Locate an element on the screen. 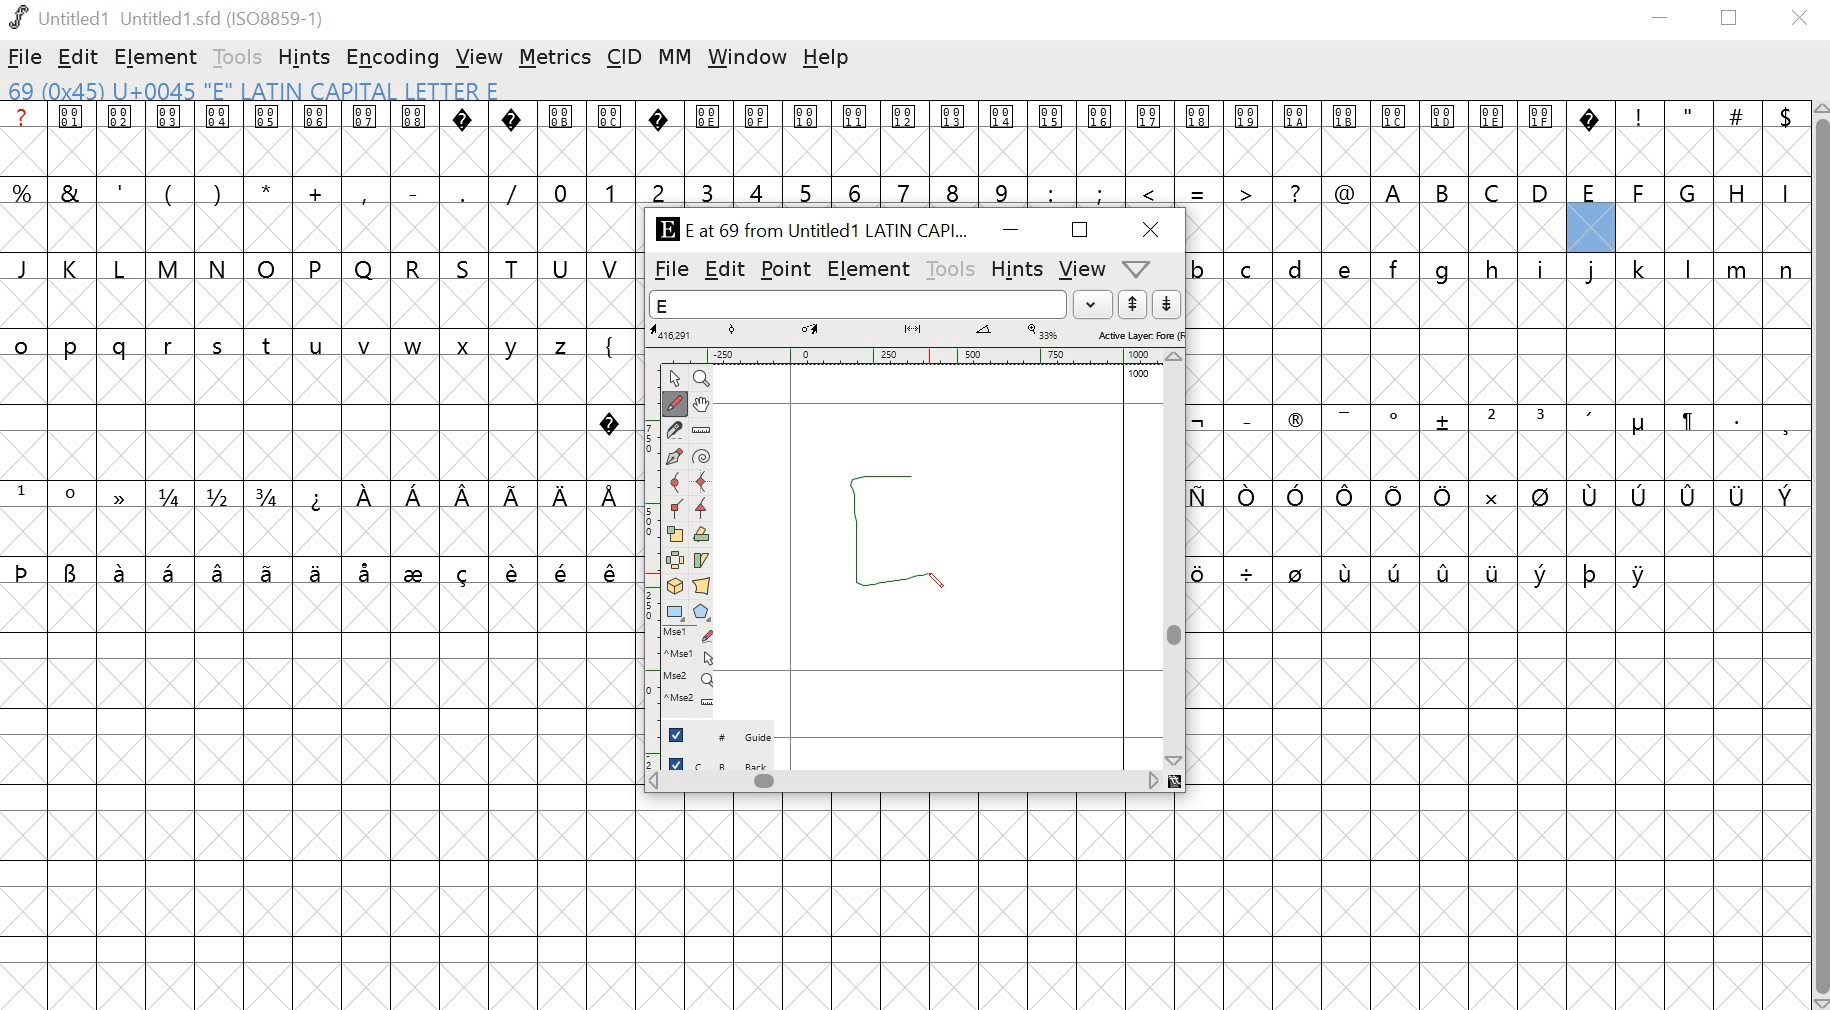 Image resolution: width=1830 pixels, height=1010 pixels. Curve is located at coordinates (676, 483).